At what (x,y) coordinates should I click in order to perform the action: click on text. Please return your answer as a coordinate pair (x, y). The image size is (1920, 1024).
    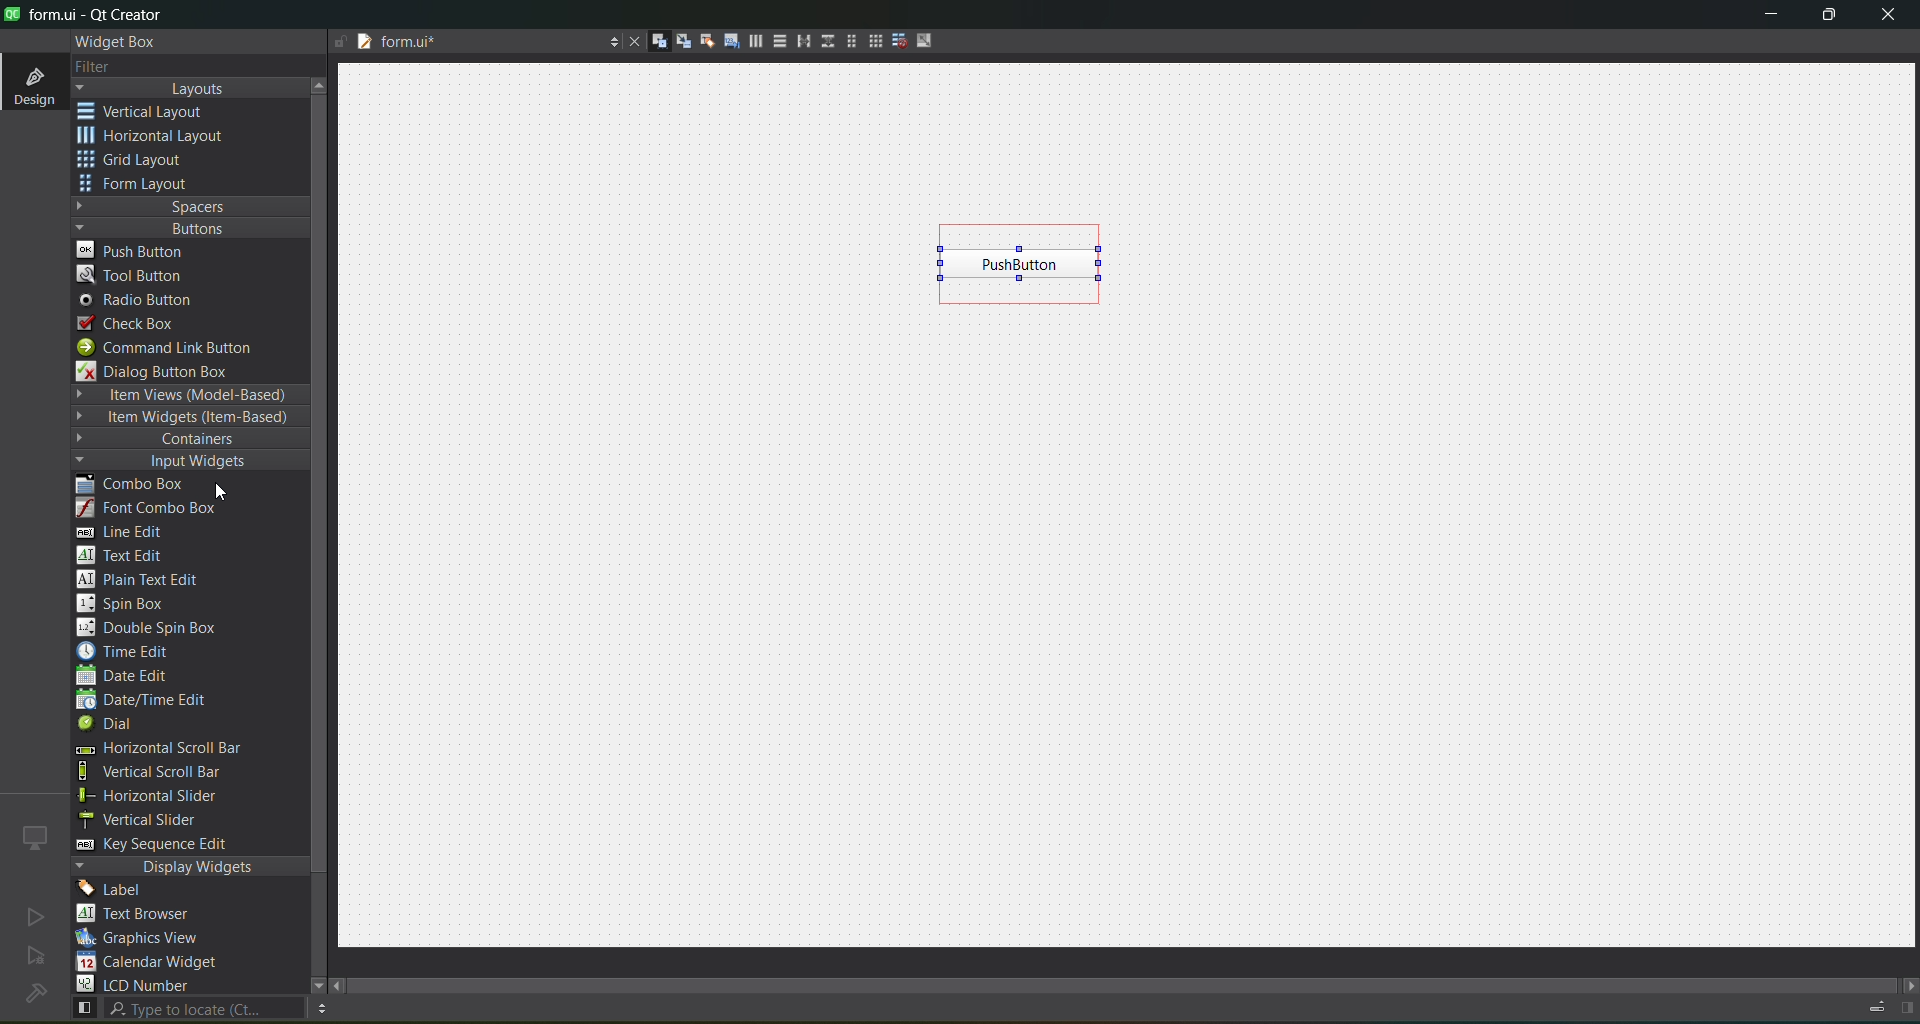
    Looking at the image, I should click on (145, 915).